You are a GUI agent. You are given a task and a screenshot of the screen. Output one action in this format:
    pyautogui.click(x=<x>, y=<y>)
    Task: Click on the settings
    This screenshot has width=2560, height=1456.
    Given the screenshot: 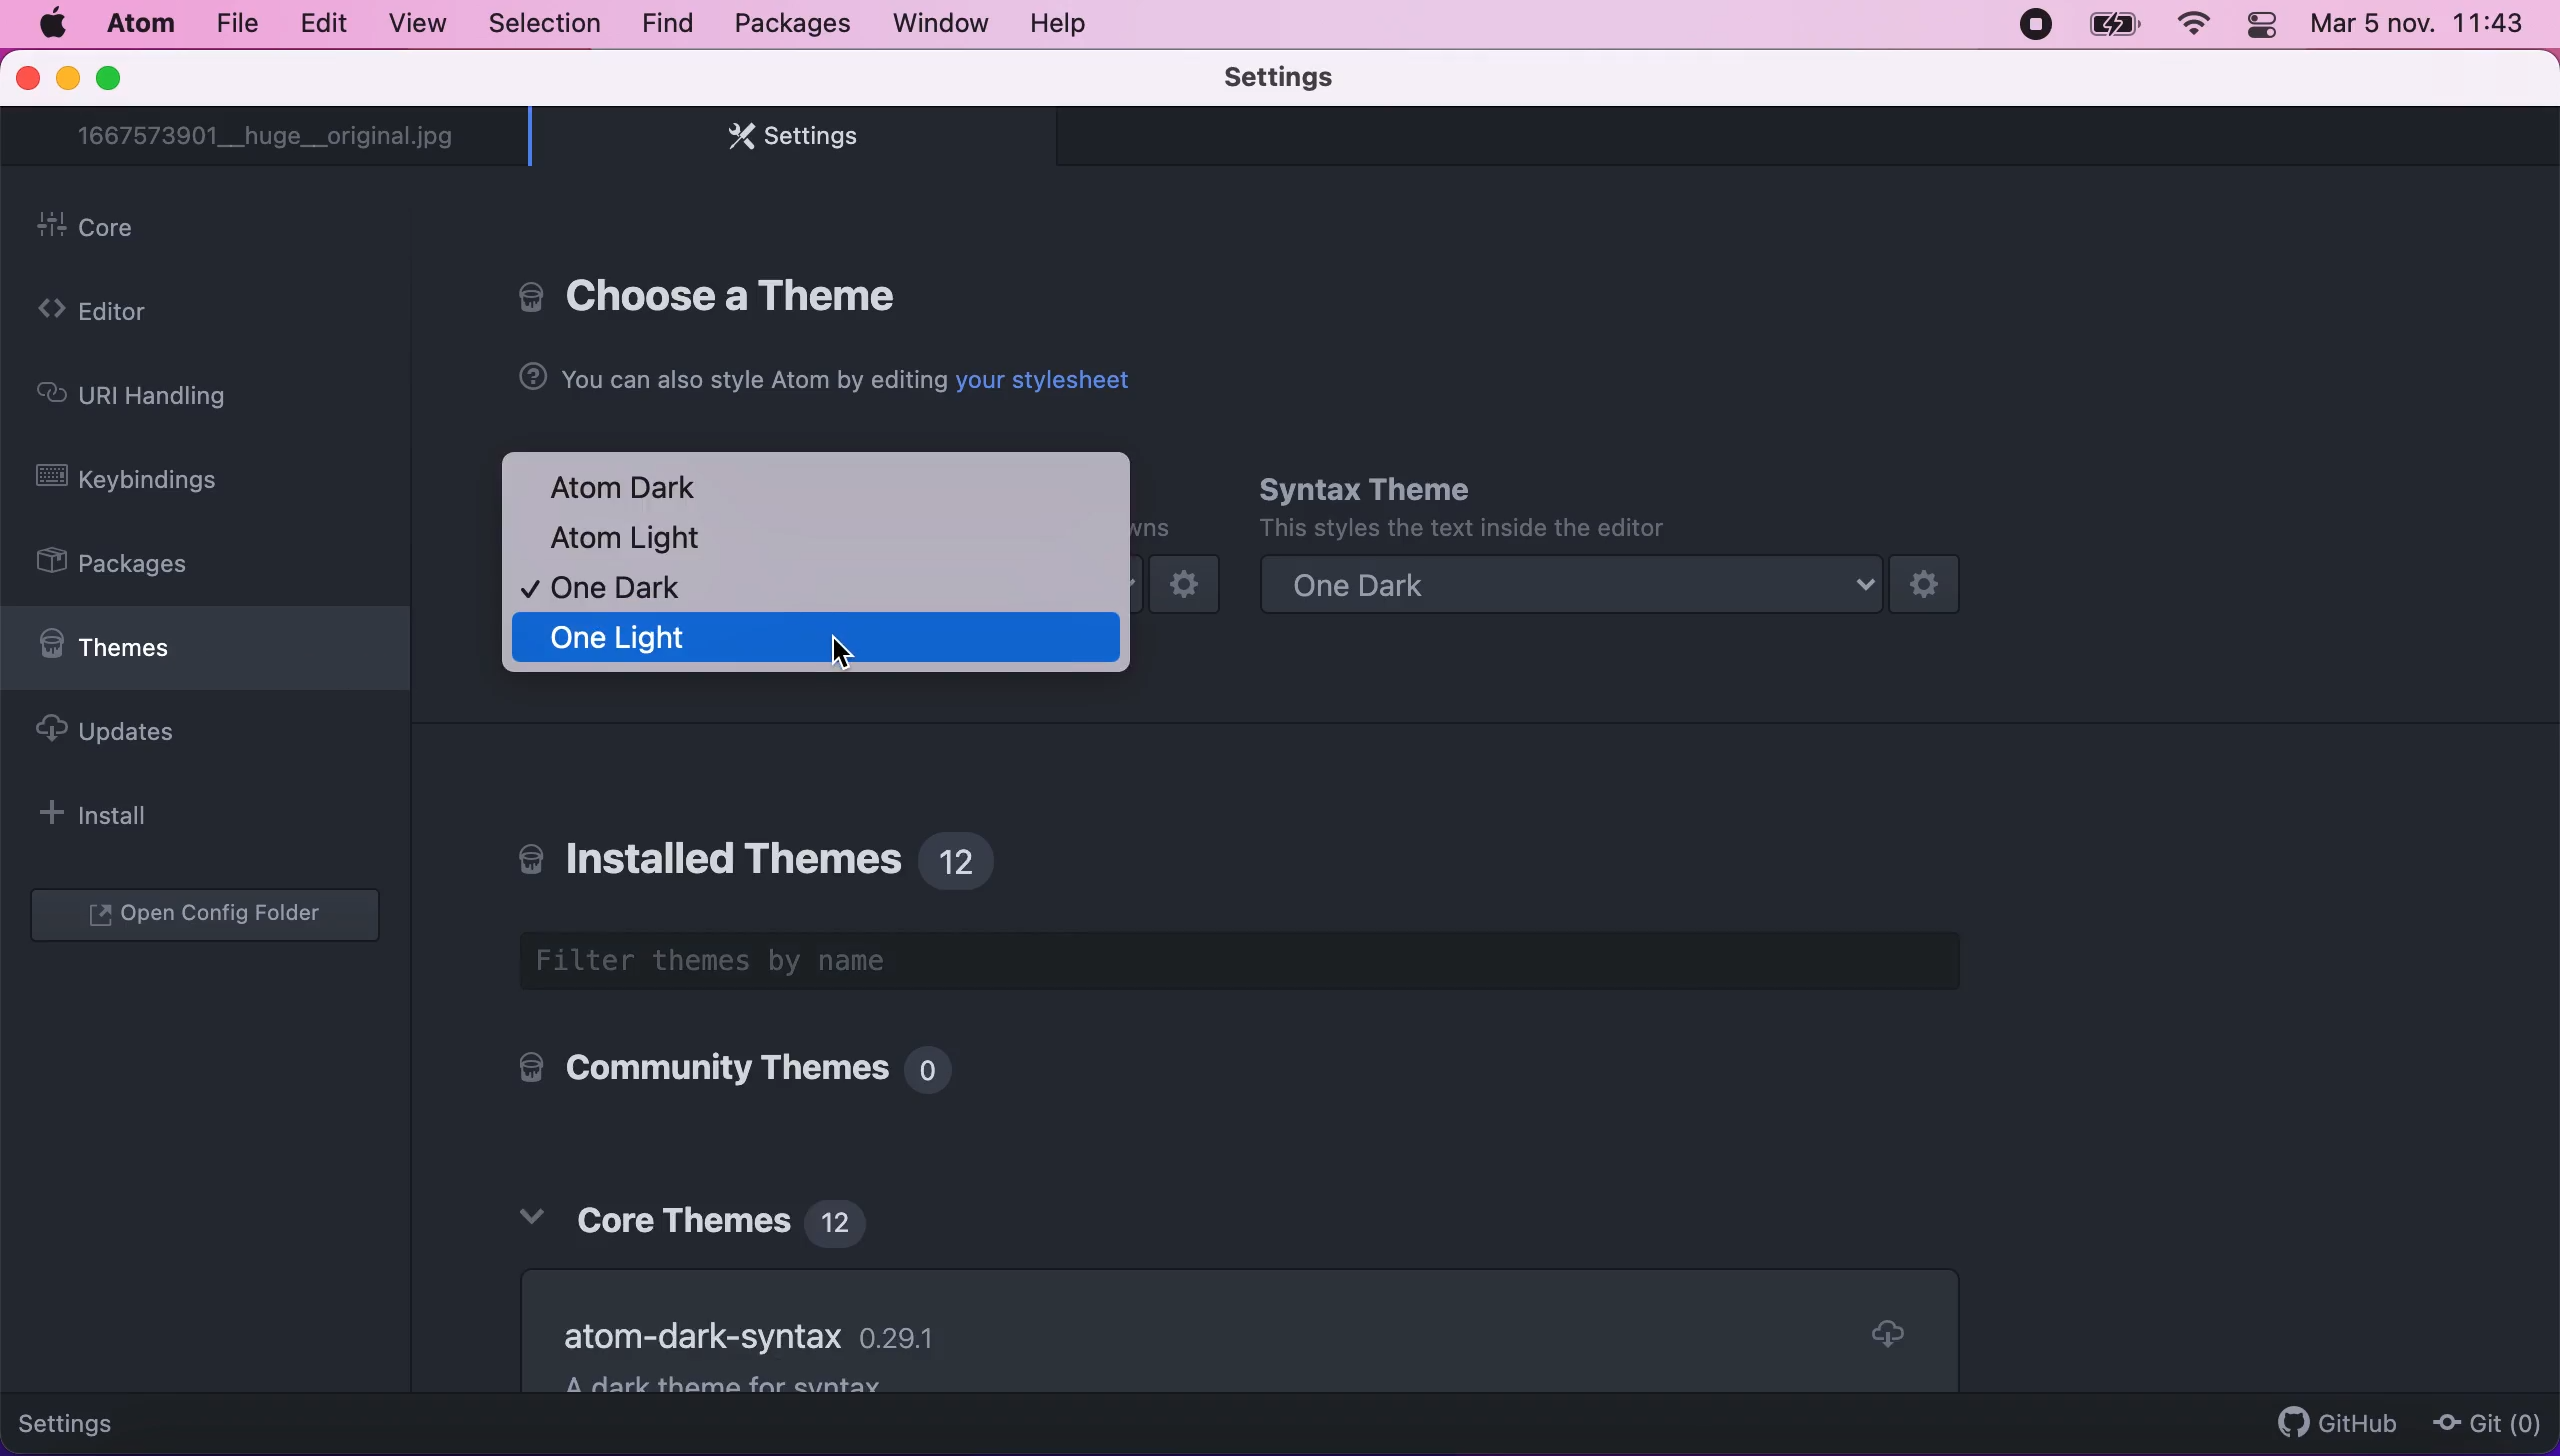 What is the action you would take?
    pyautogui.click(x=107, y=1418)
    